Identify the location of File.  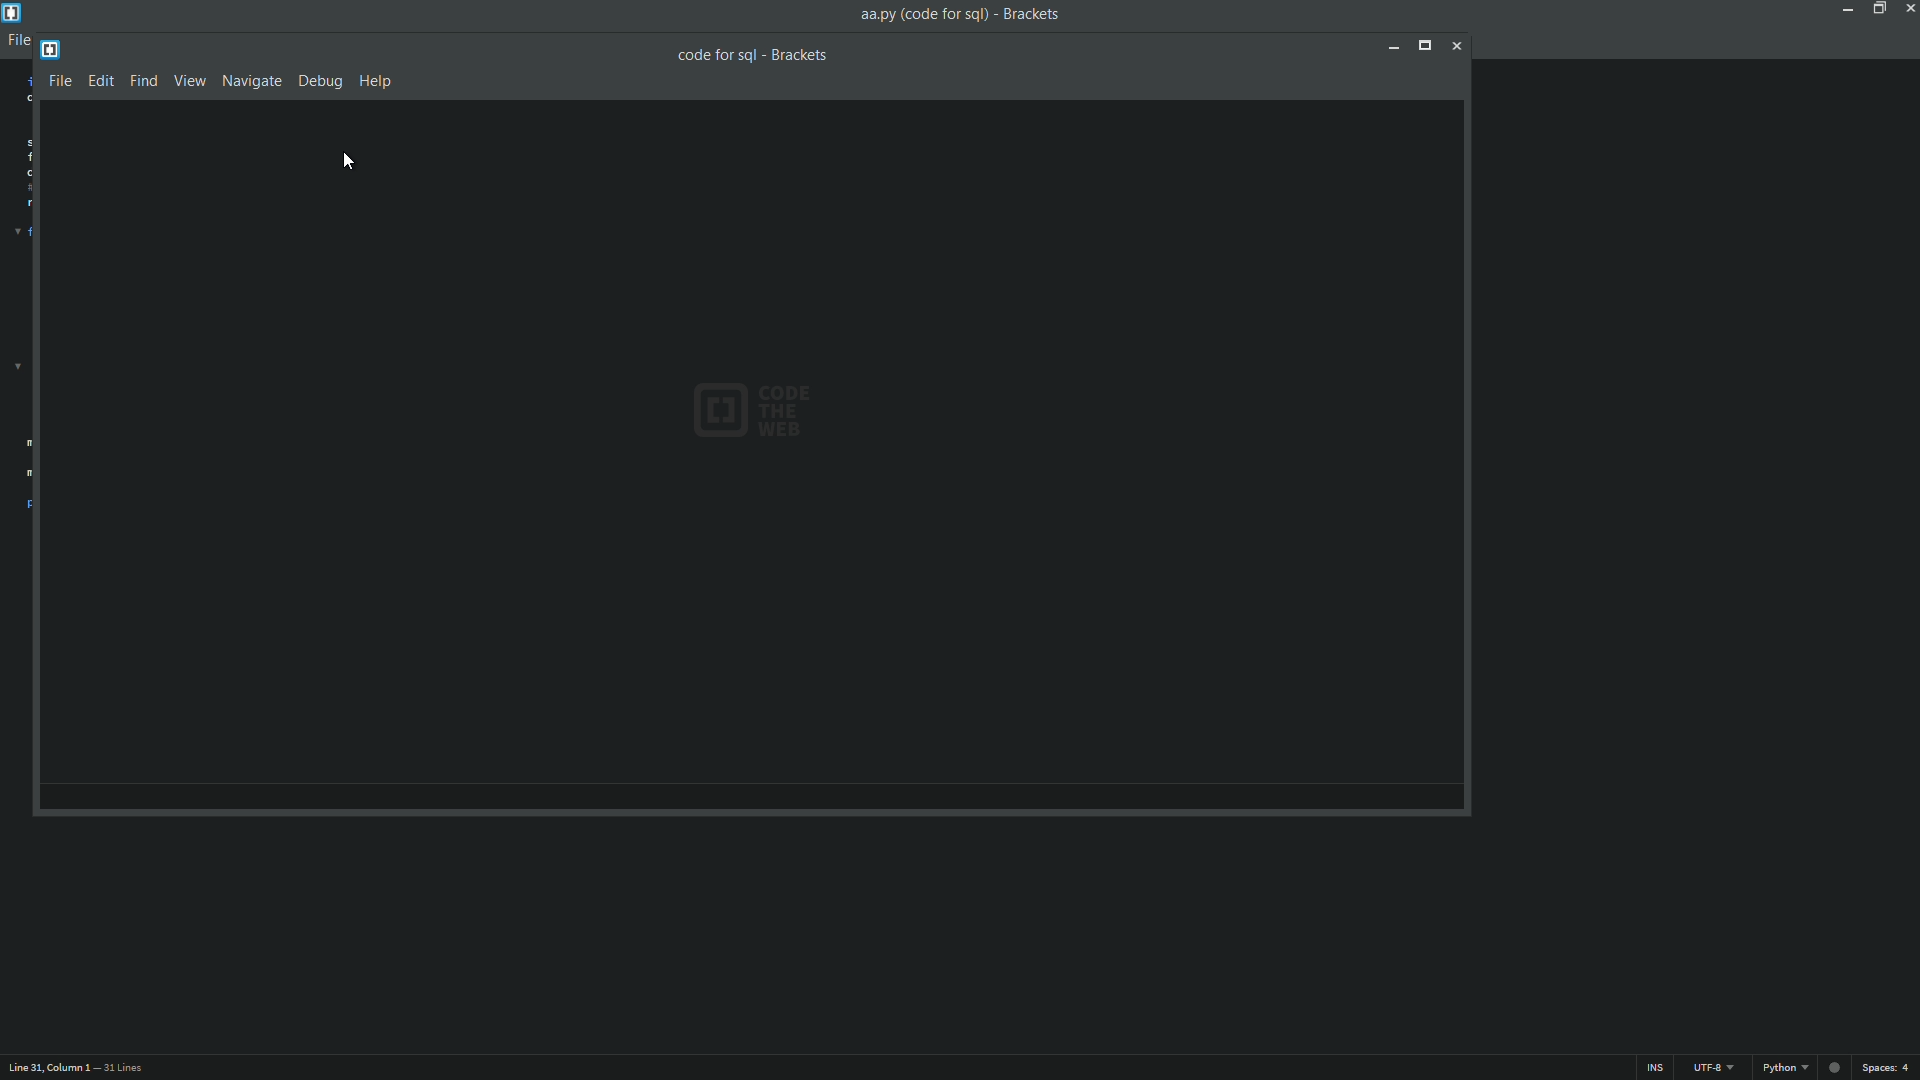
(60, 79).